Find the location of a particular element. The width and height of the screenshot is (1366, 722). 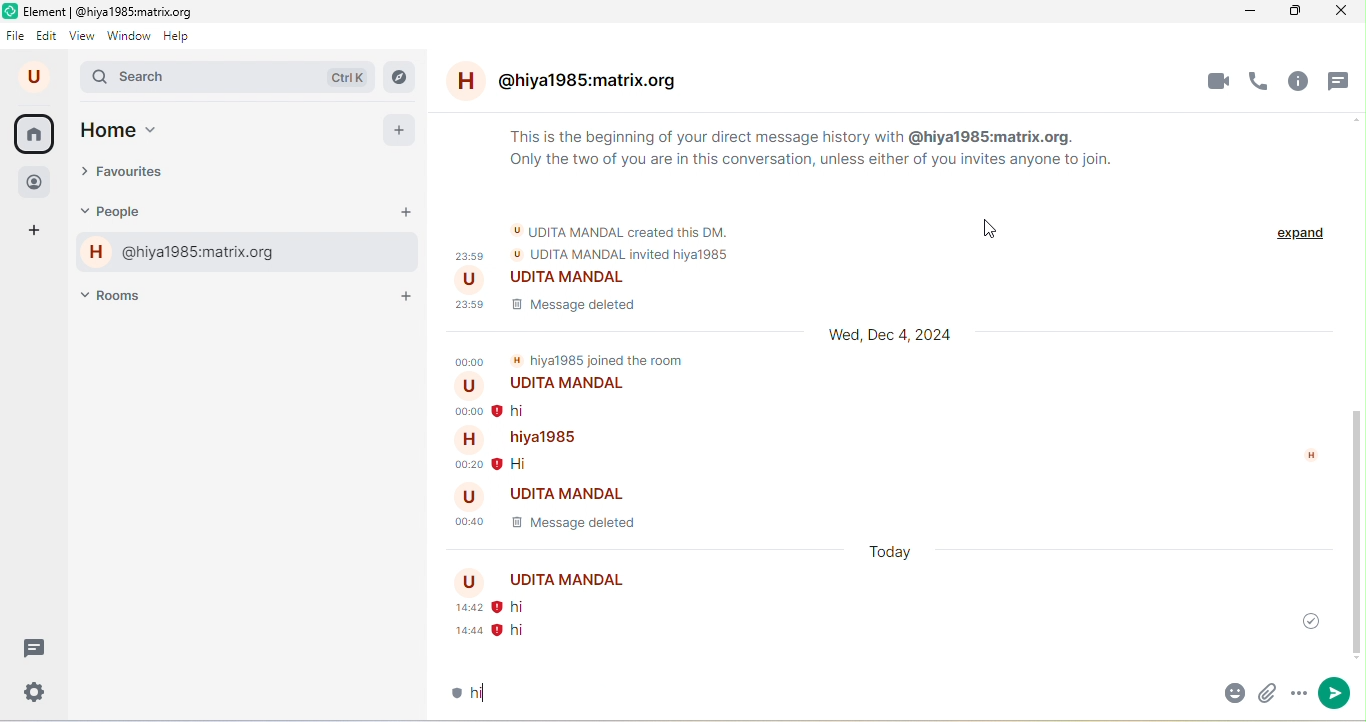

udita mandal created this dm is located at coordinates (623, 229).